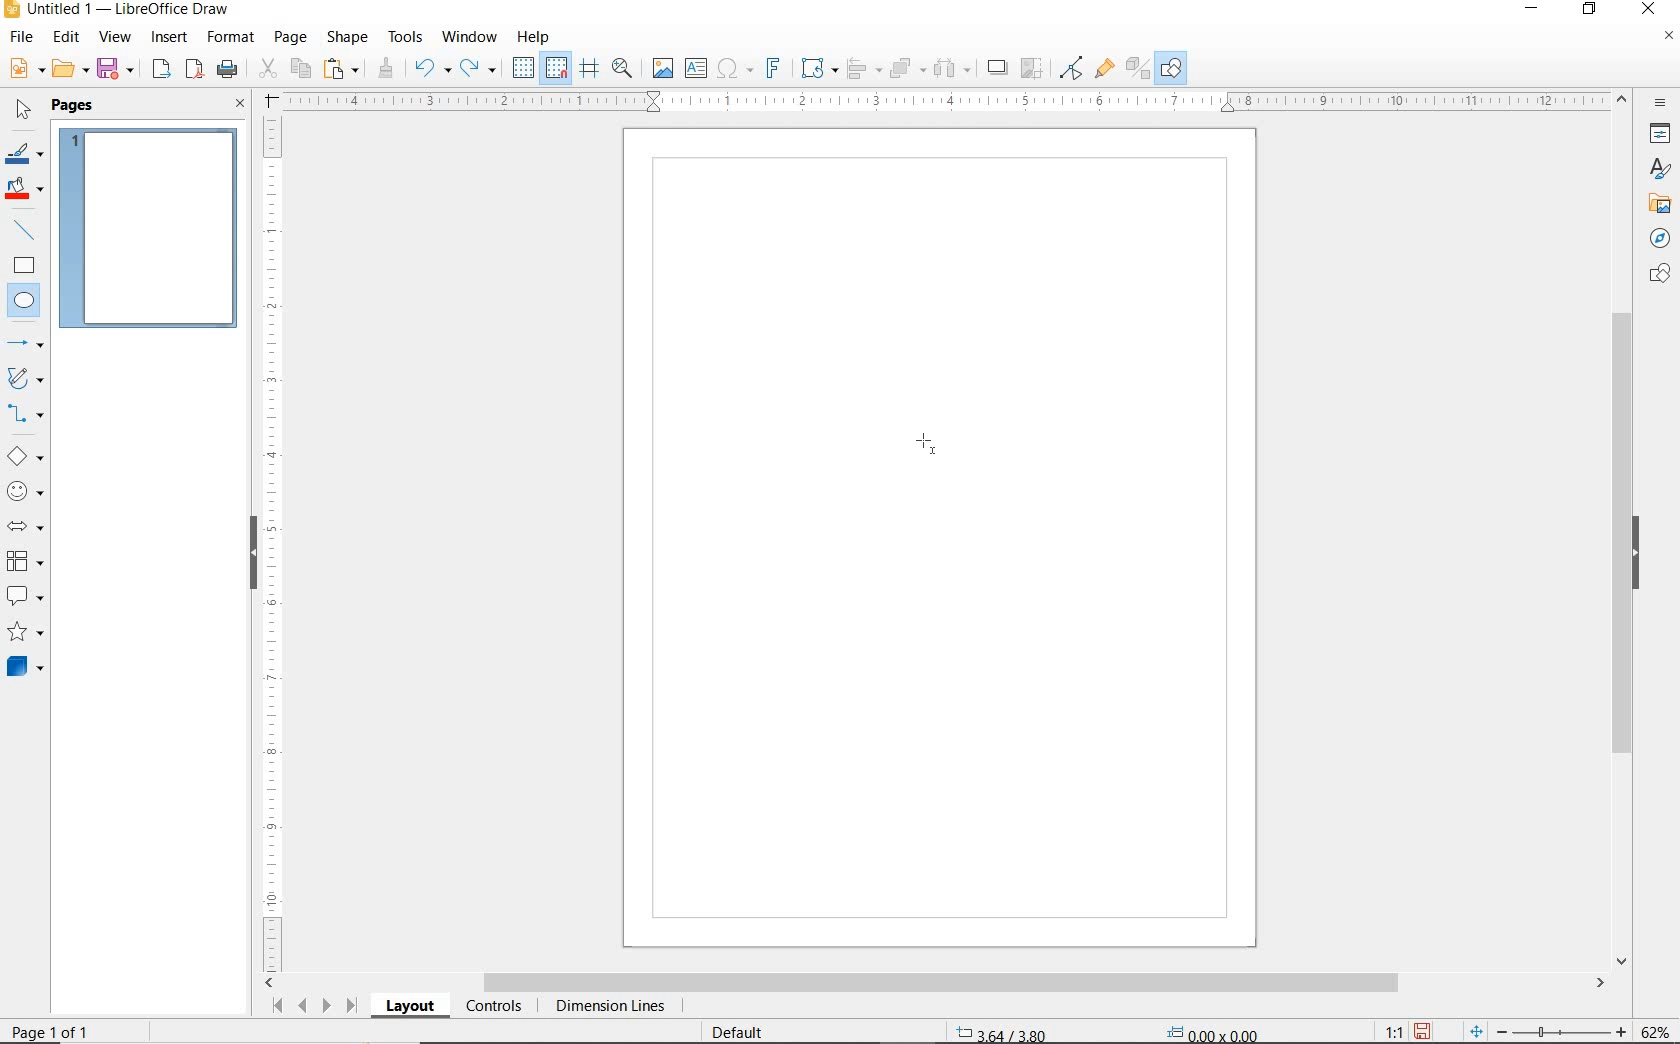 This screenshot has height=1044, width=1680. What do you see at coordinates (118, 69) in the screenshot?
I see `SAVE` at bounding box center [118, 69].